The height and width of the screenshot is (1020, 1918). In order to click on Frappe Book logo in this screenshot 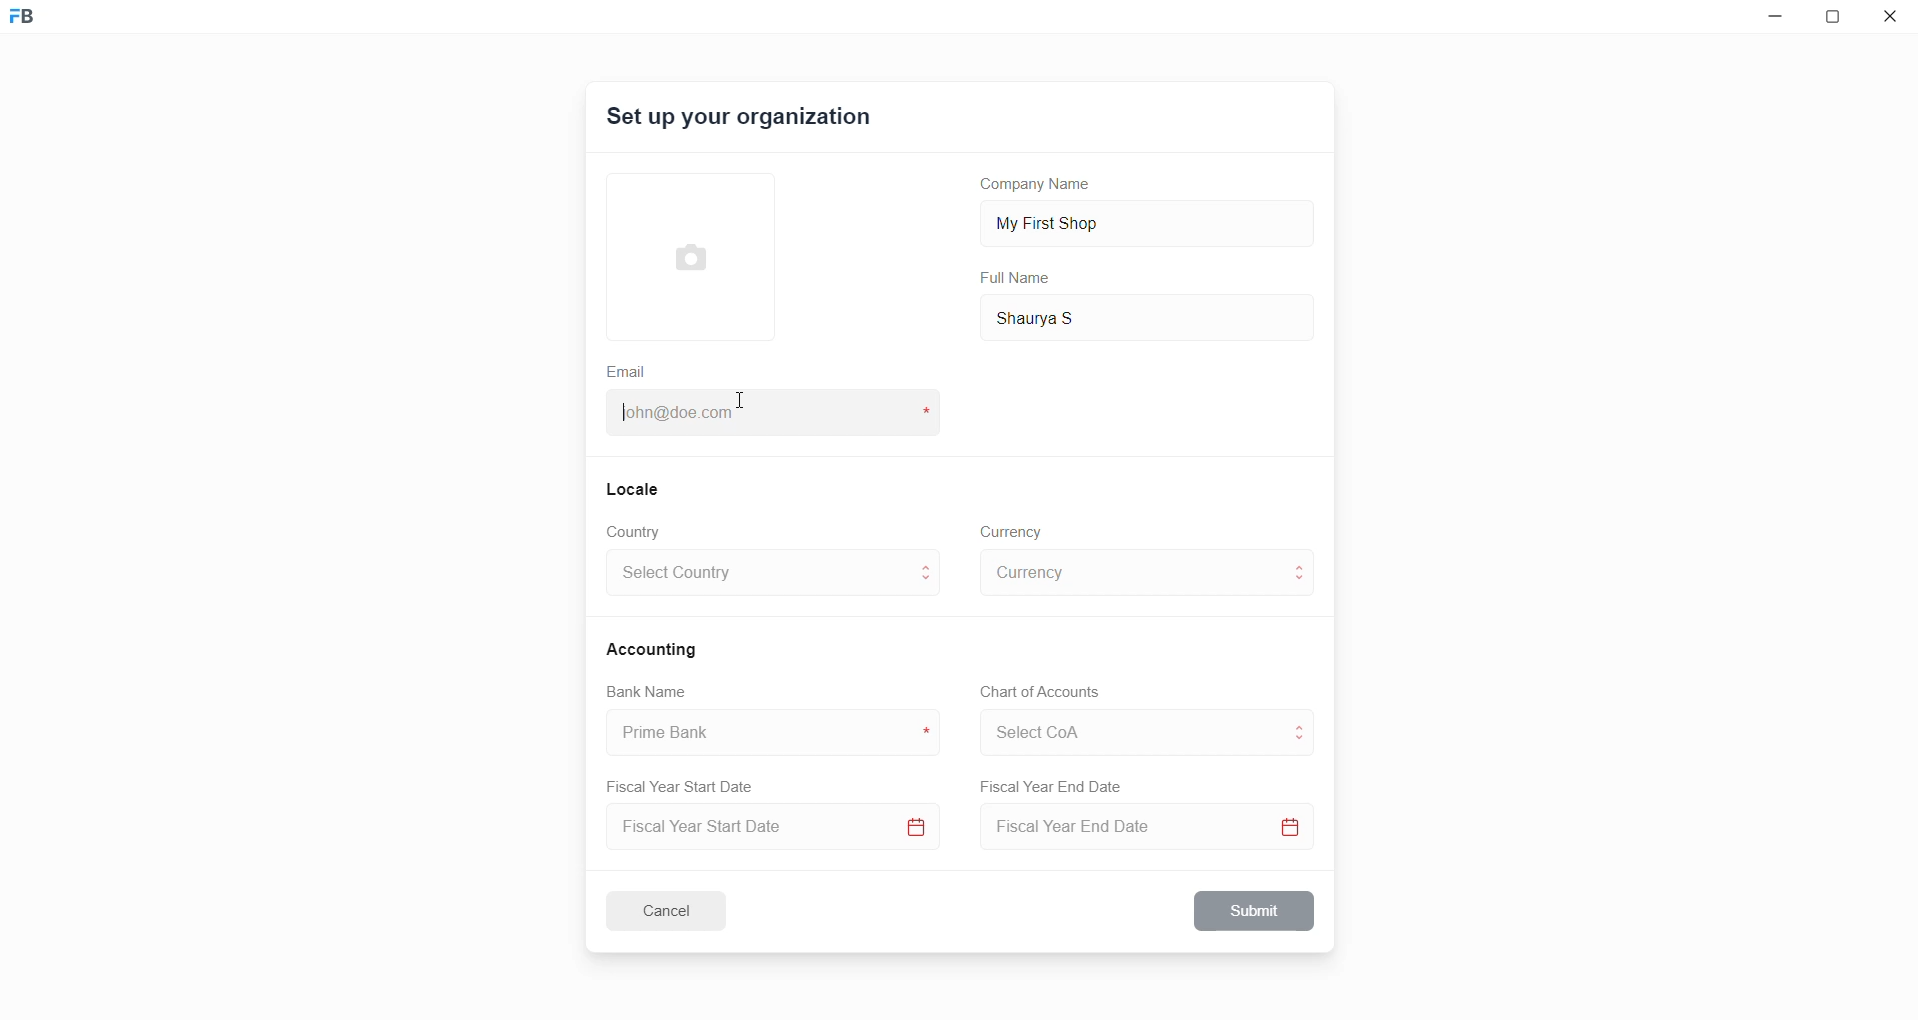, I will do `click(39, 25)`.